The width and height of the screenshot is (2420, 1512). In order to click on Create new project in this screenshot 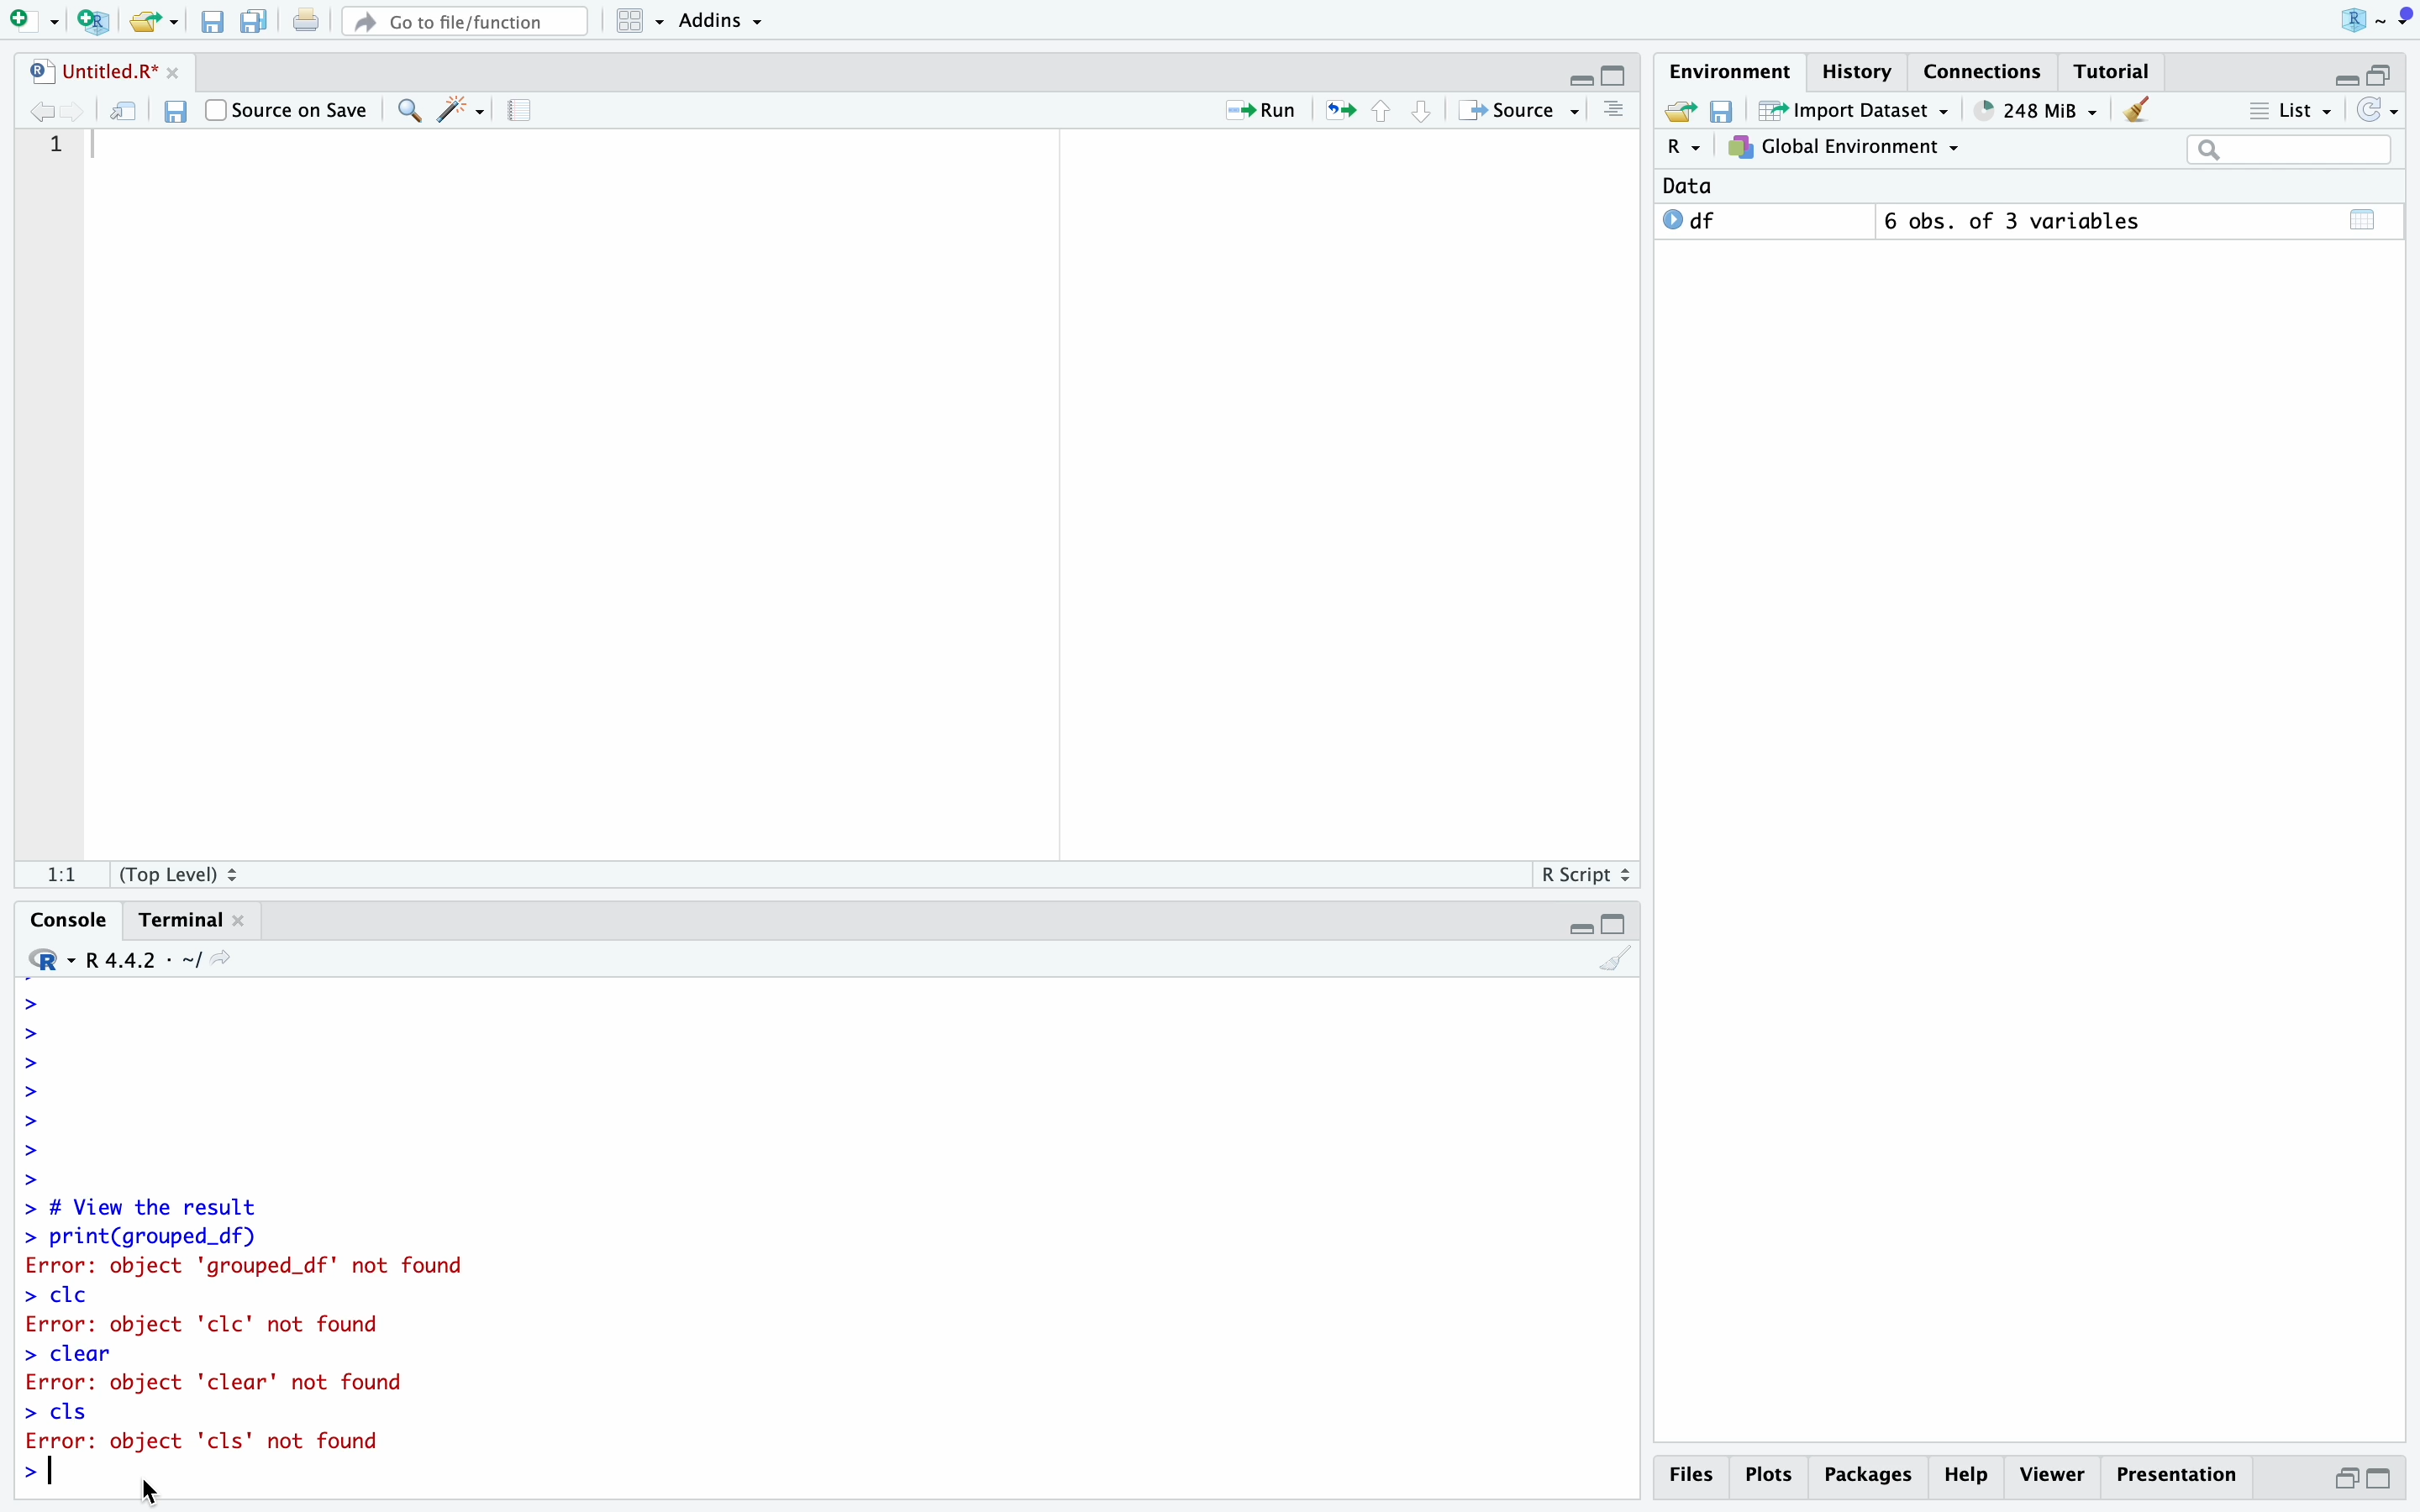, I will do `click(97, 21)`.